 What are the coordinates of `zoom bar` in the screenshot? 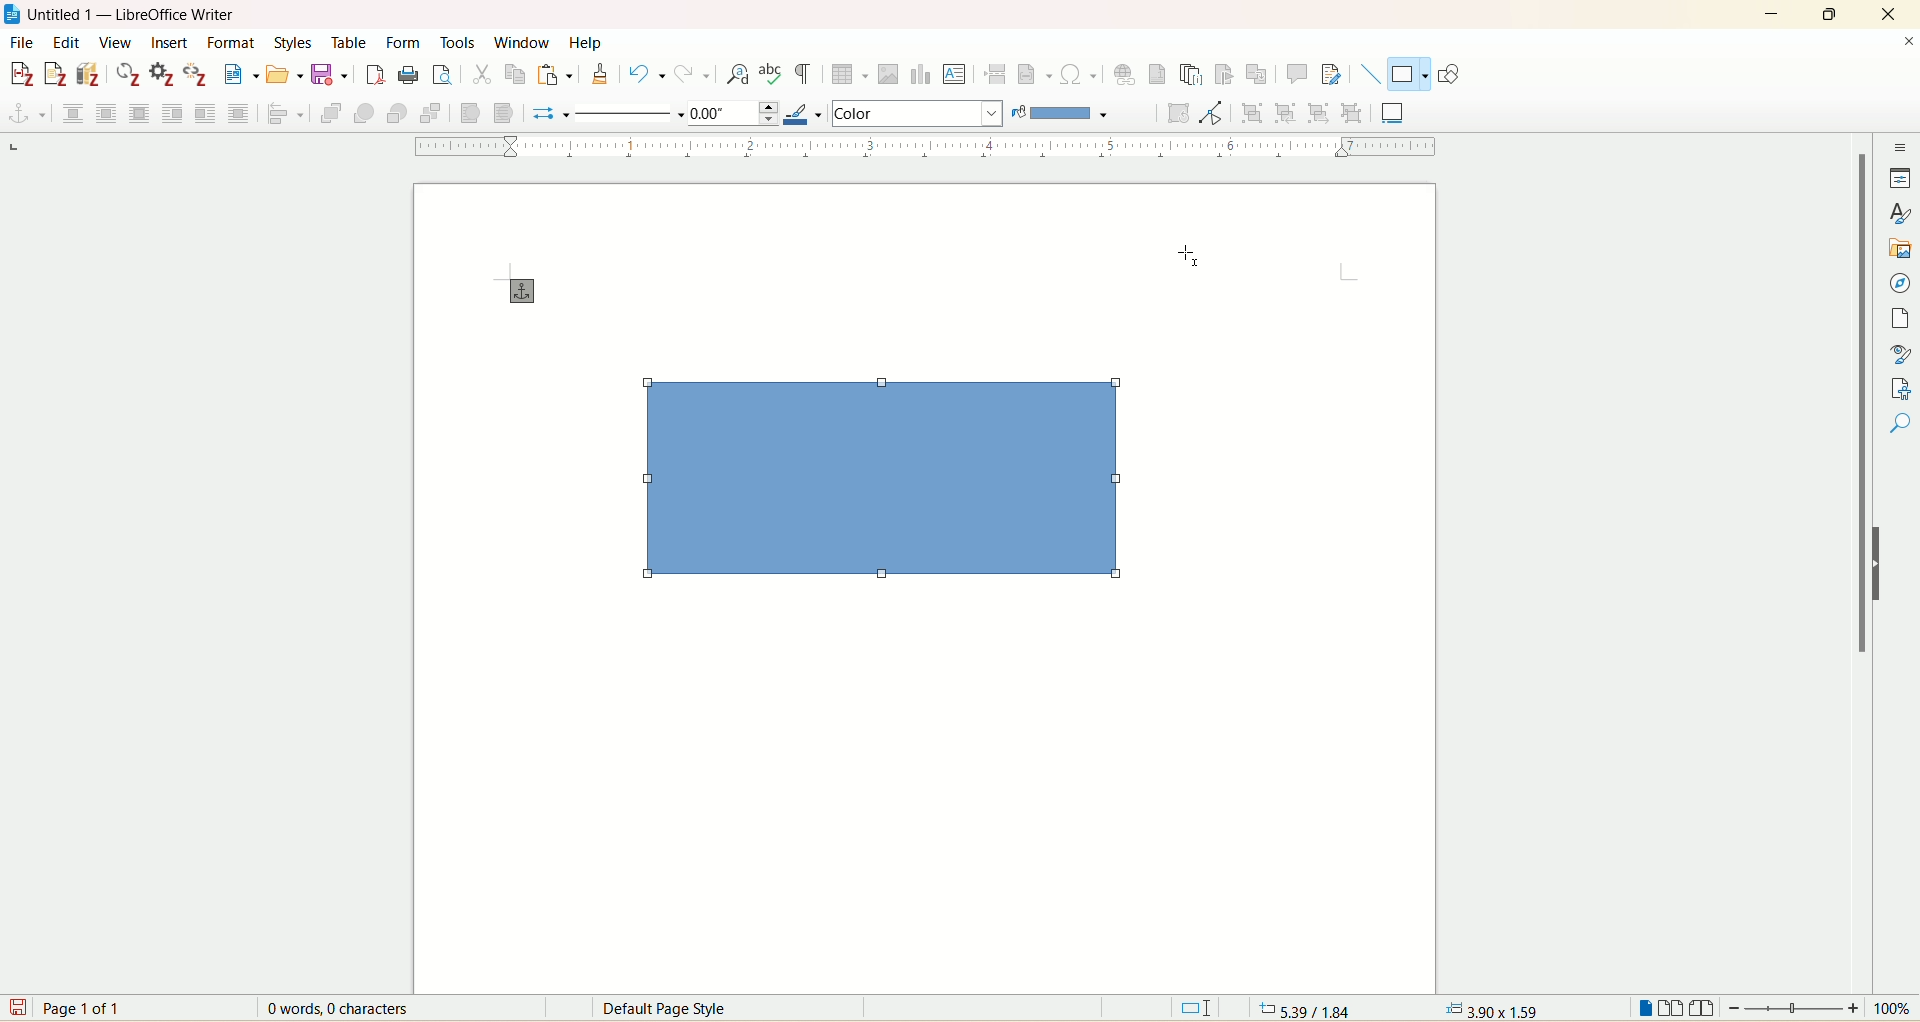 It's located at (1794, 1007).